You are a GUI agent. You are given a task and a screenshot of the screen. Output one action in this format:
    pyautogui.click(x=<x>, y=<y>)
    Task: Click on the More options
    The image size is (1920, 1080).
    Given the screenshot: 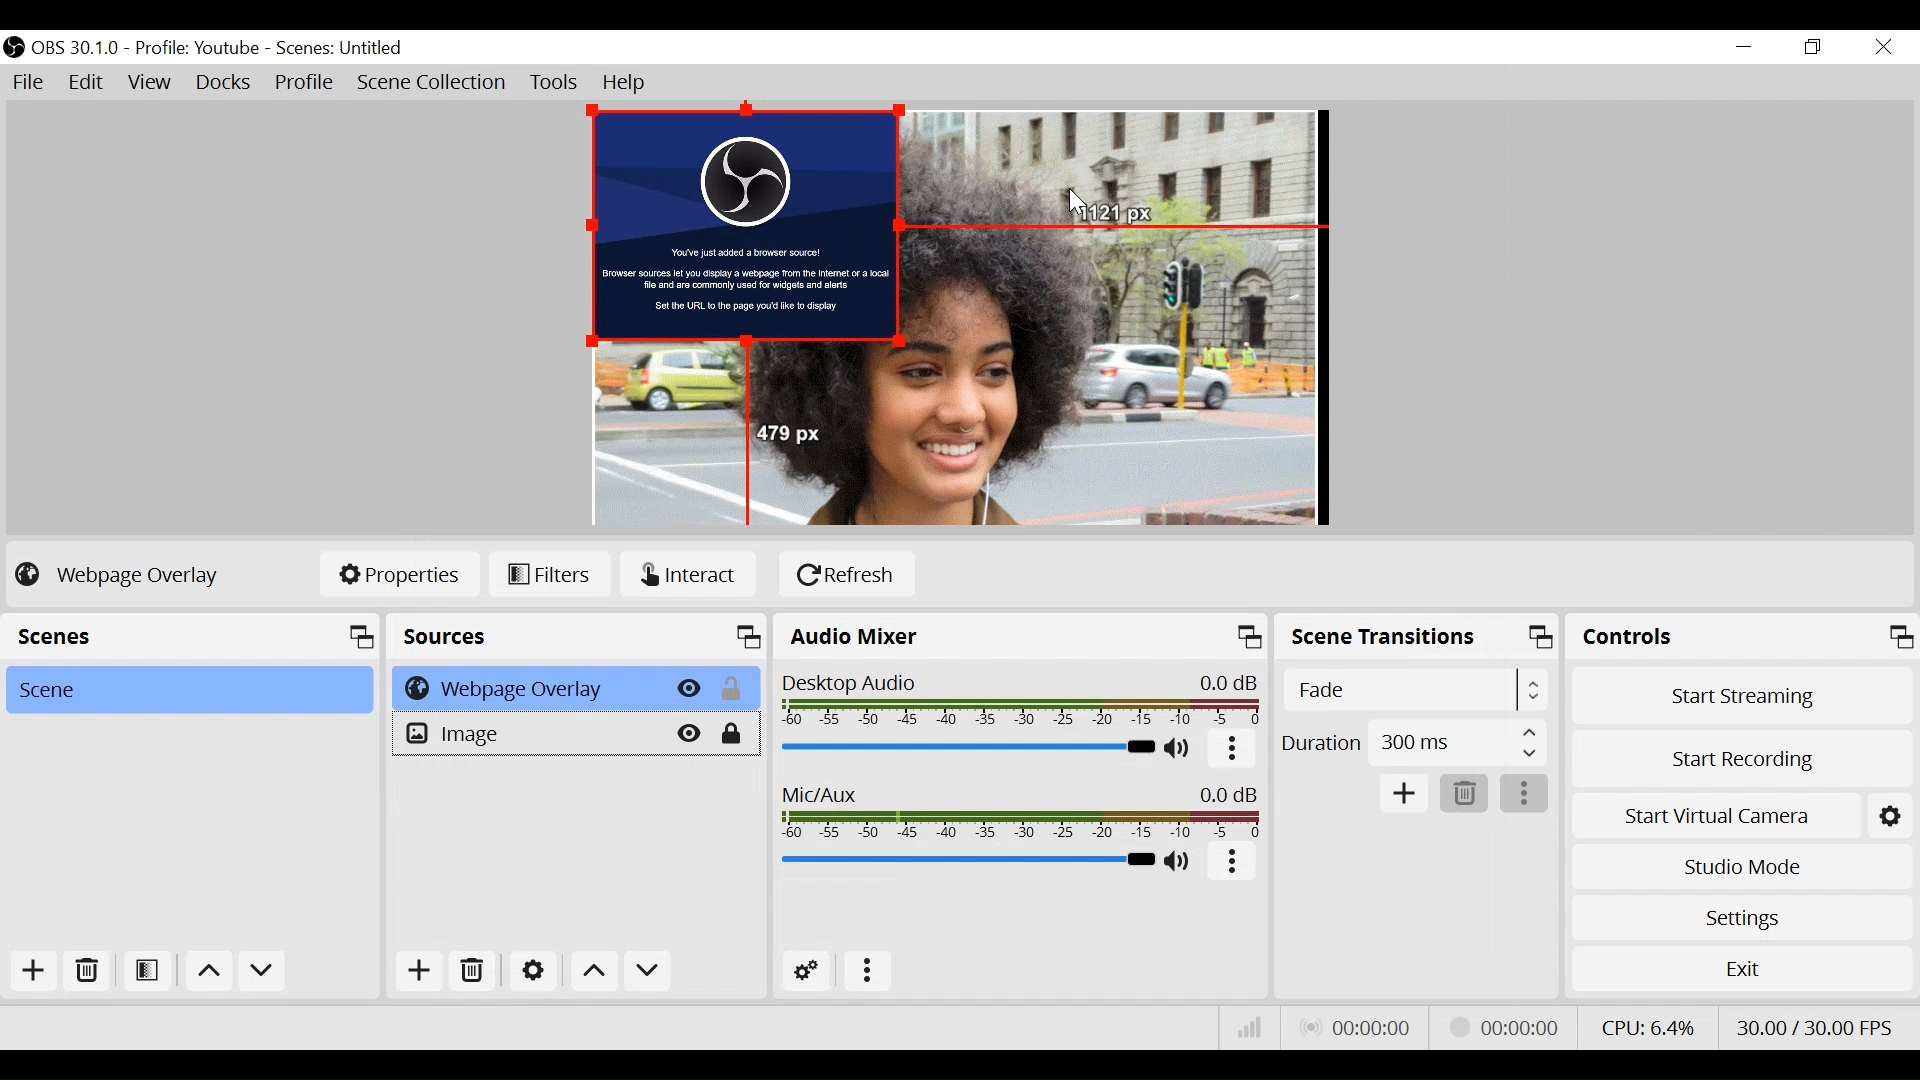 What is the action you would take?
    pyautogui.click(x=1232, y=750)
    